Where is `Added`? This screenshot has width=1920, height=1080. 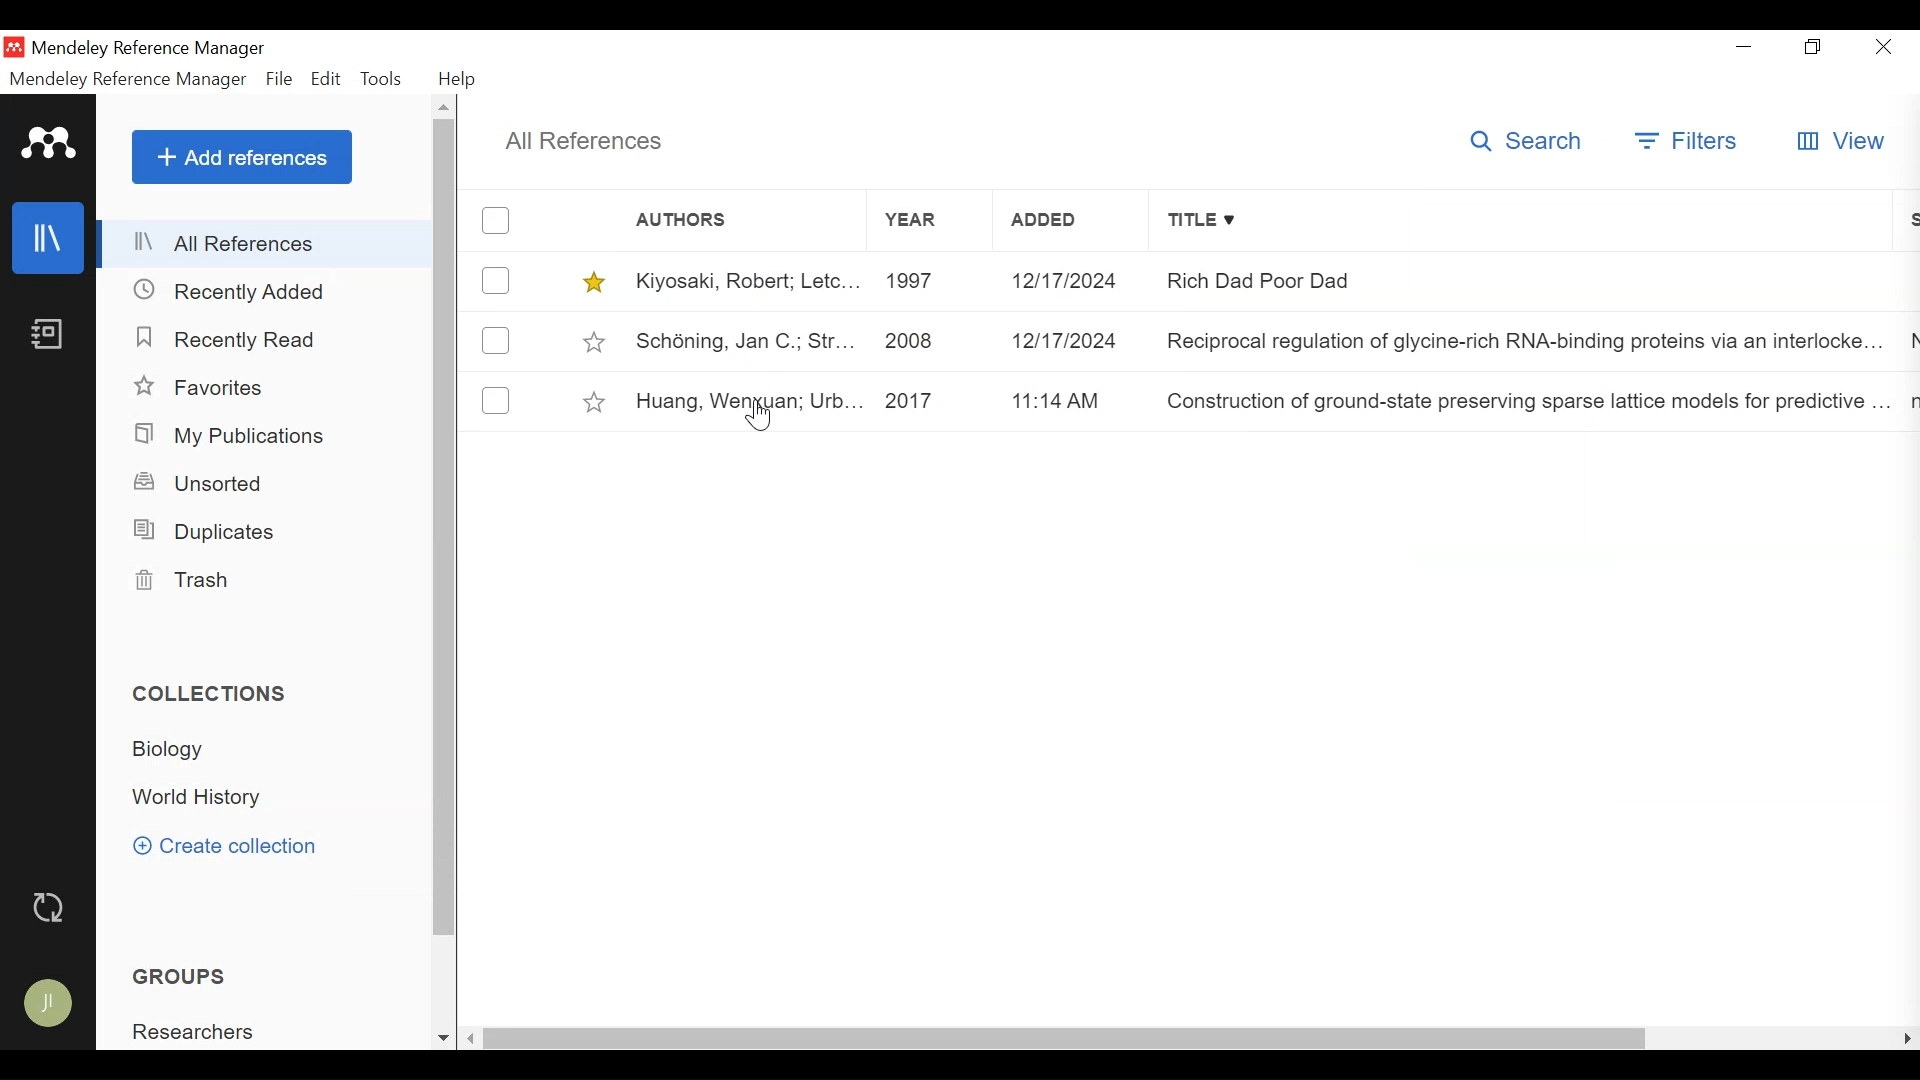
Added is located at coordinates (1066, 222).